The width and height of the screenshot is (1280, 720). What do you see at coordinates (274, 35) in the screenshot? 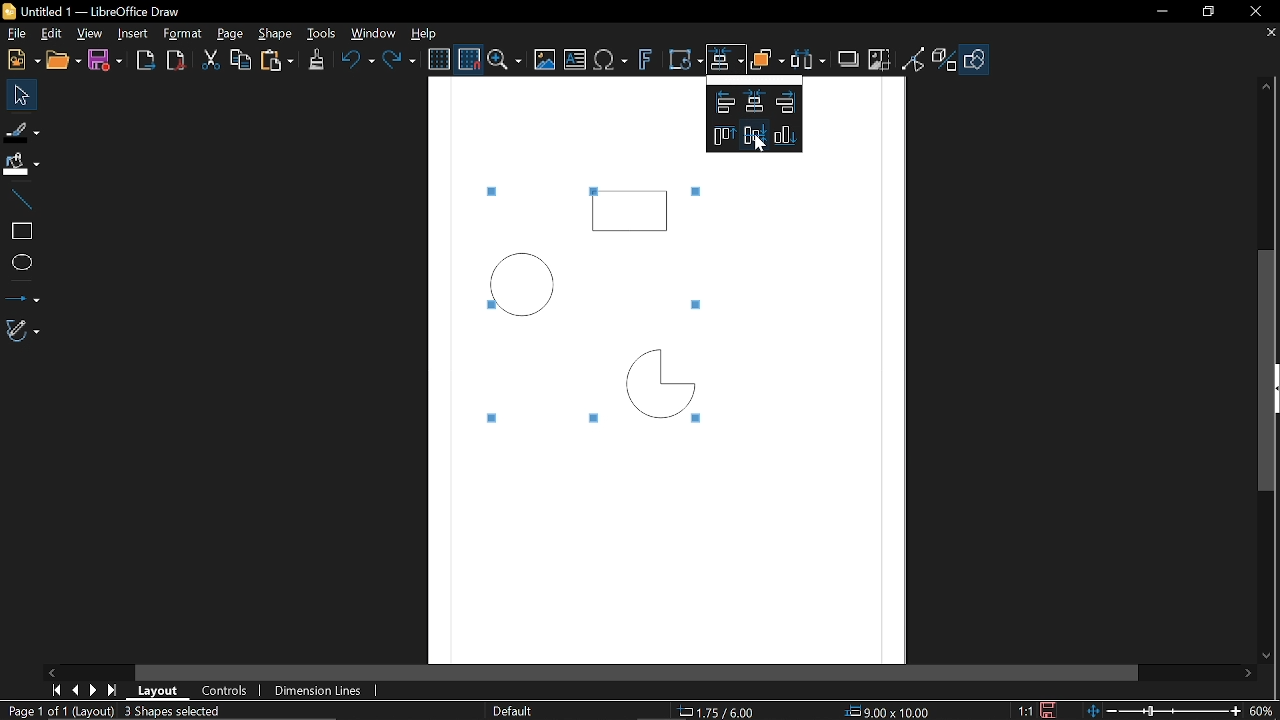
I see `Shape` at bounding box center [274, 35].